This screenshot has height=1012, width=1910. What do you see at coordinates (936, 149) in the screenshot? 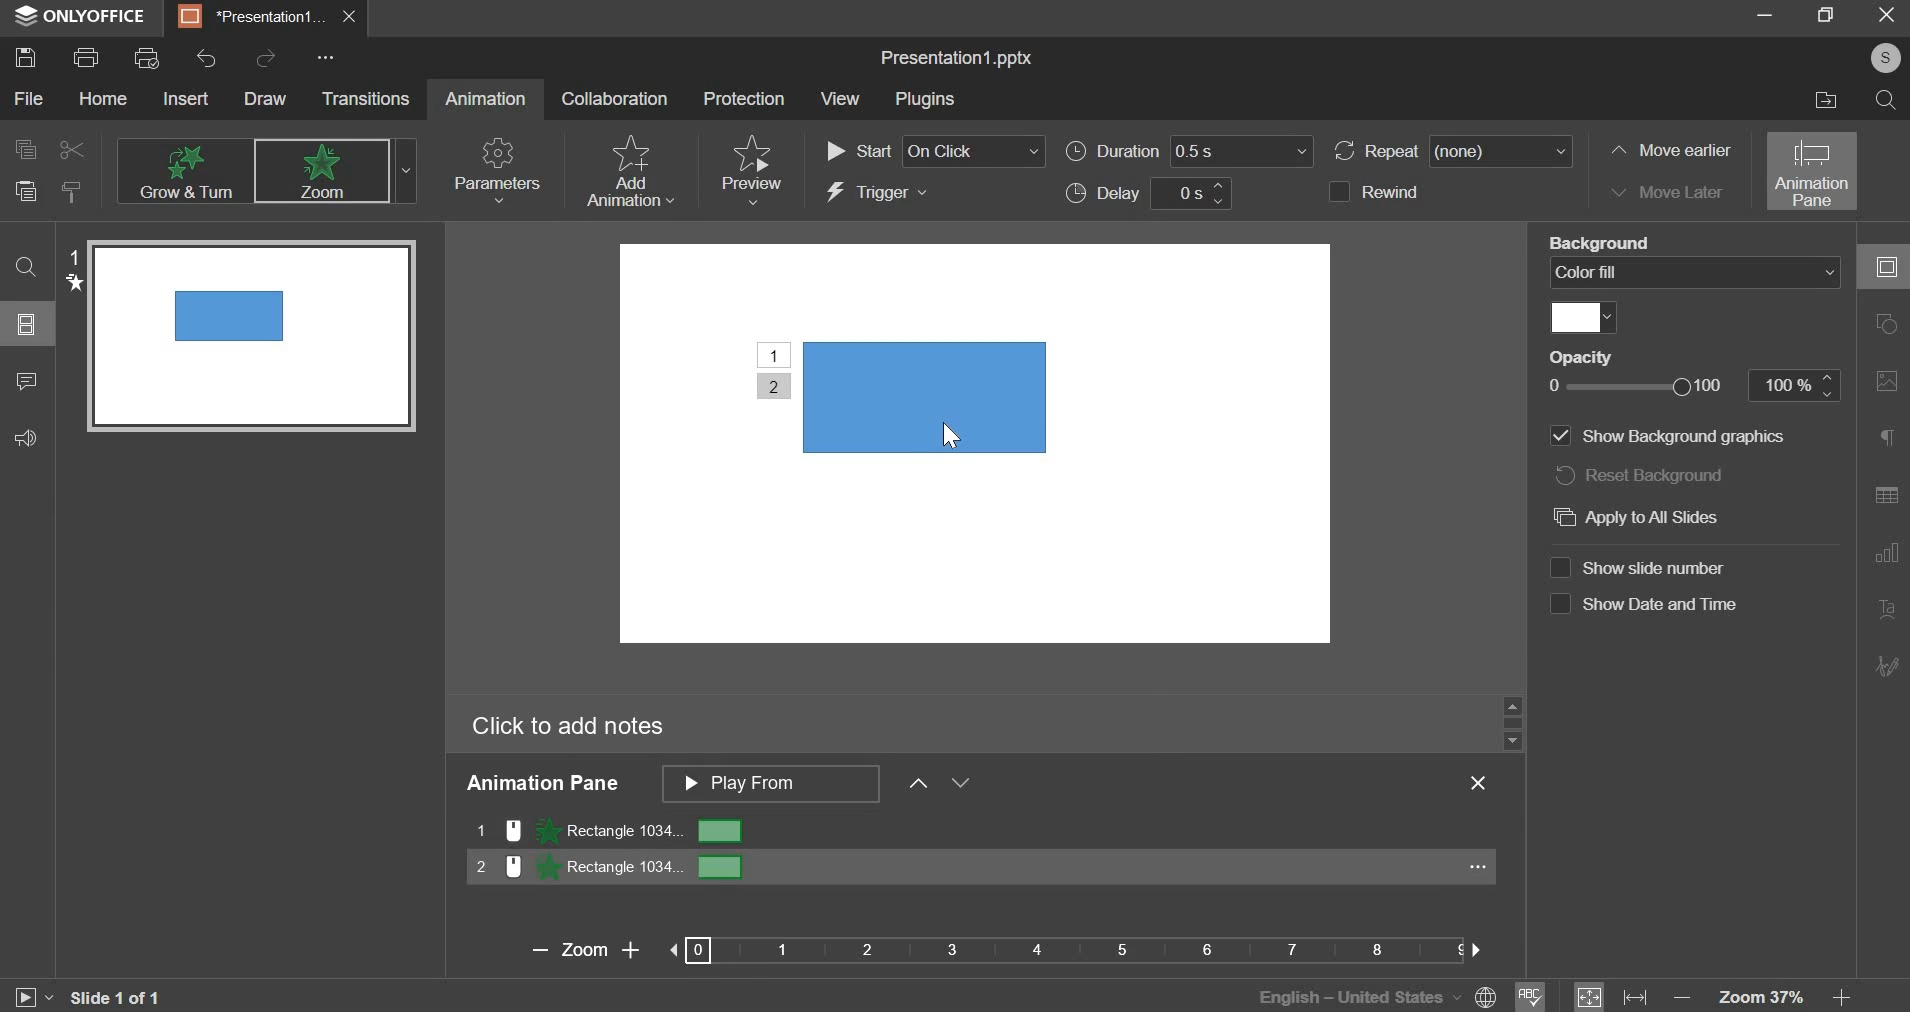
I see `start` at bounding box center [936, 149].